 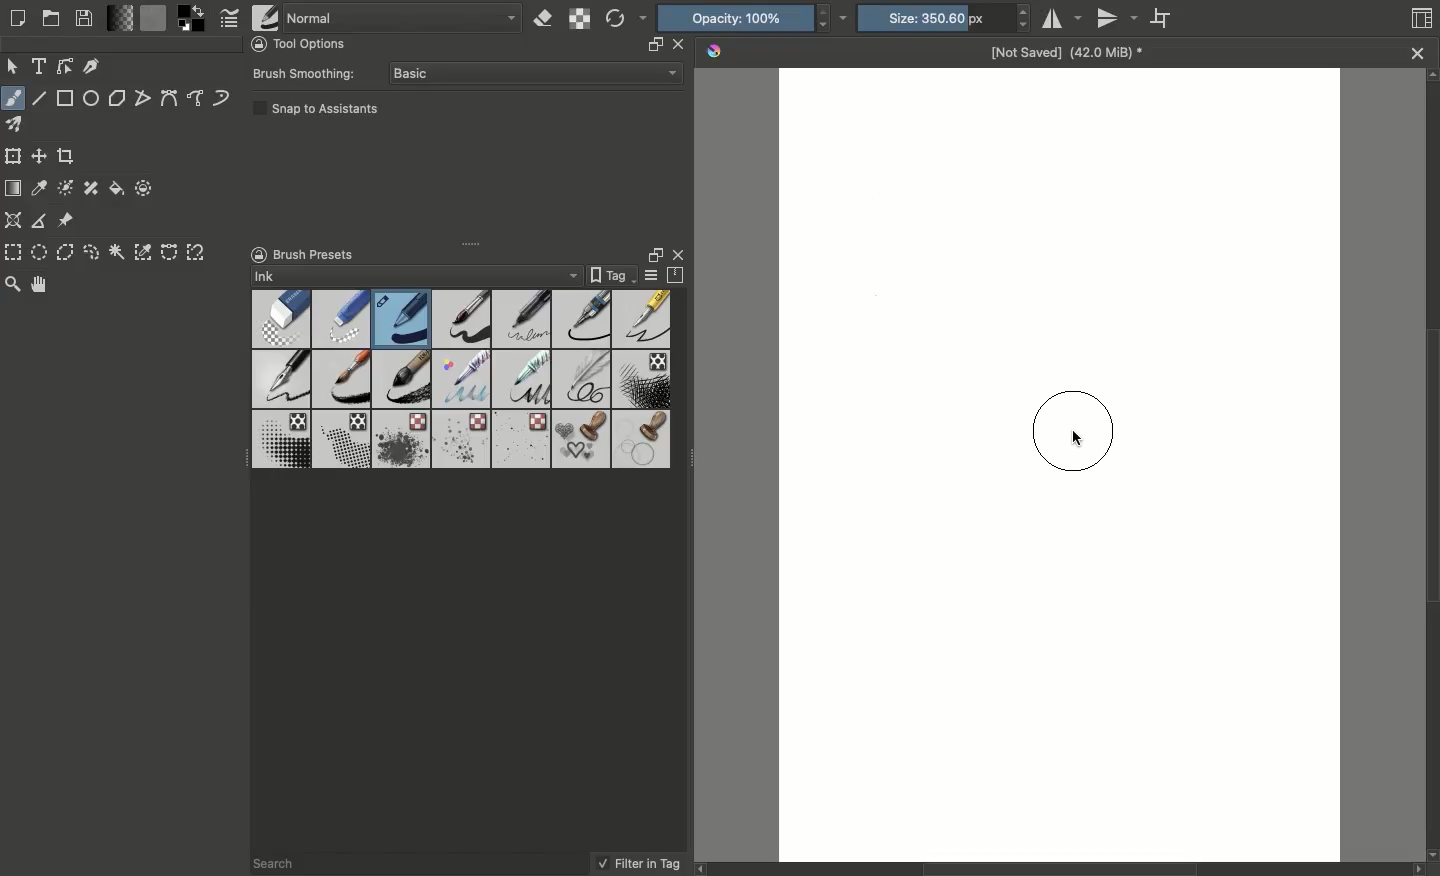 What do you see at coordinates (404, 16) in the screenshot?
I see `Normal` at bounding box center [404, 16].